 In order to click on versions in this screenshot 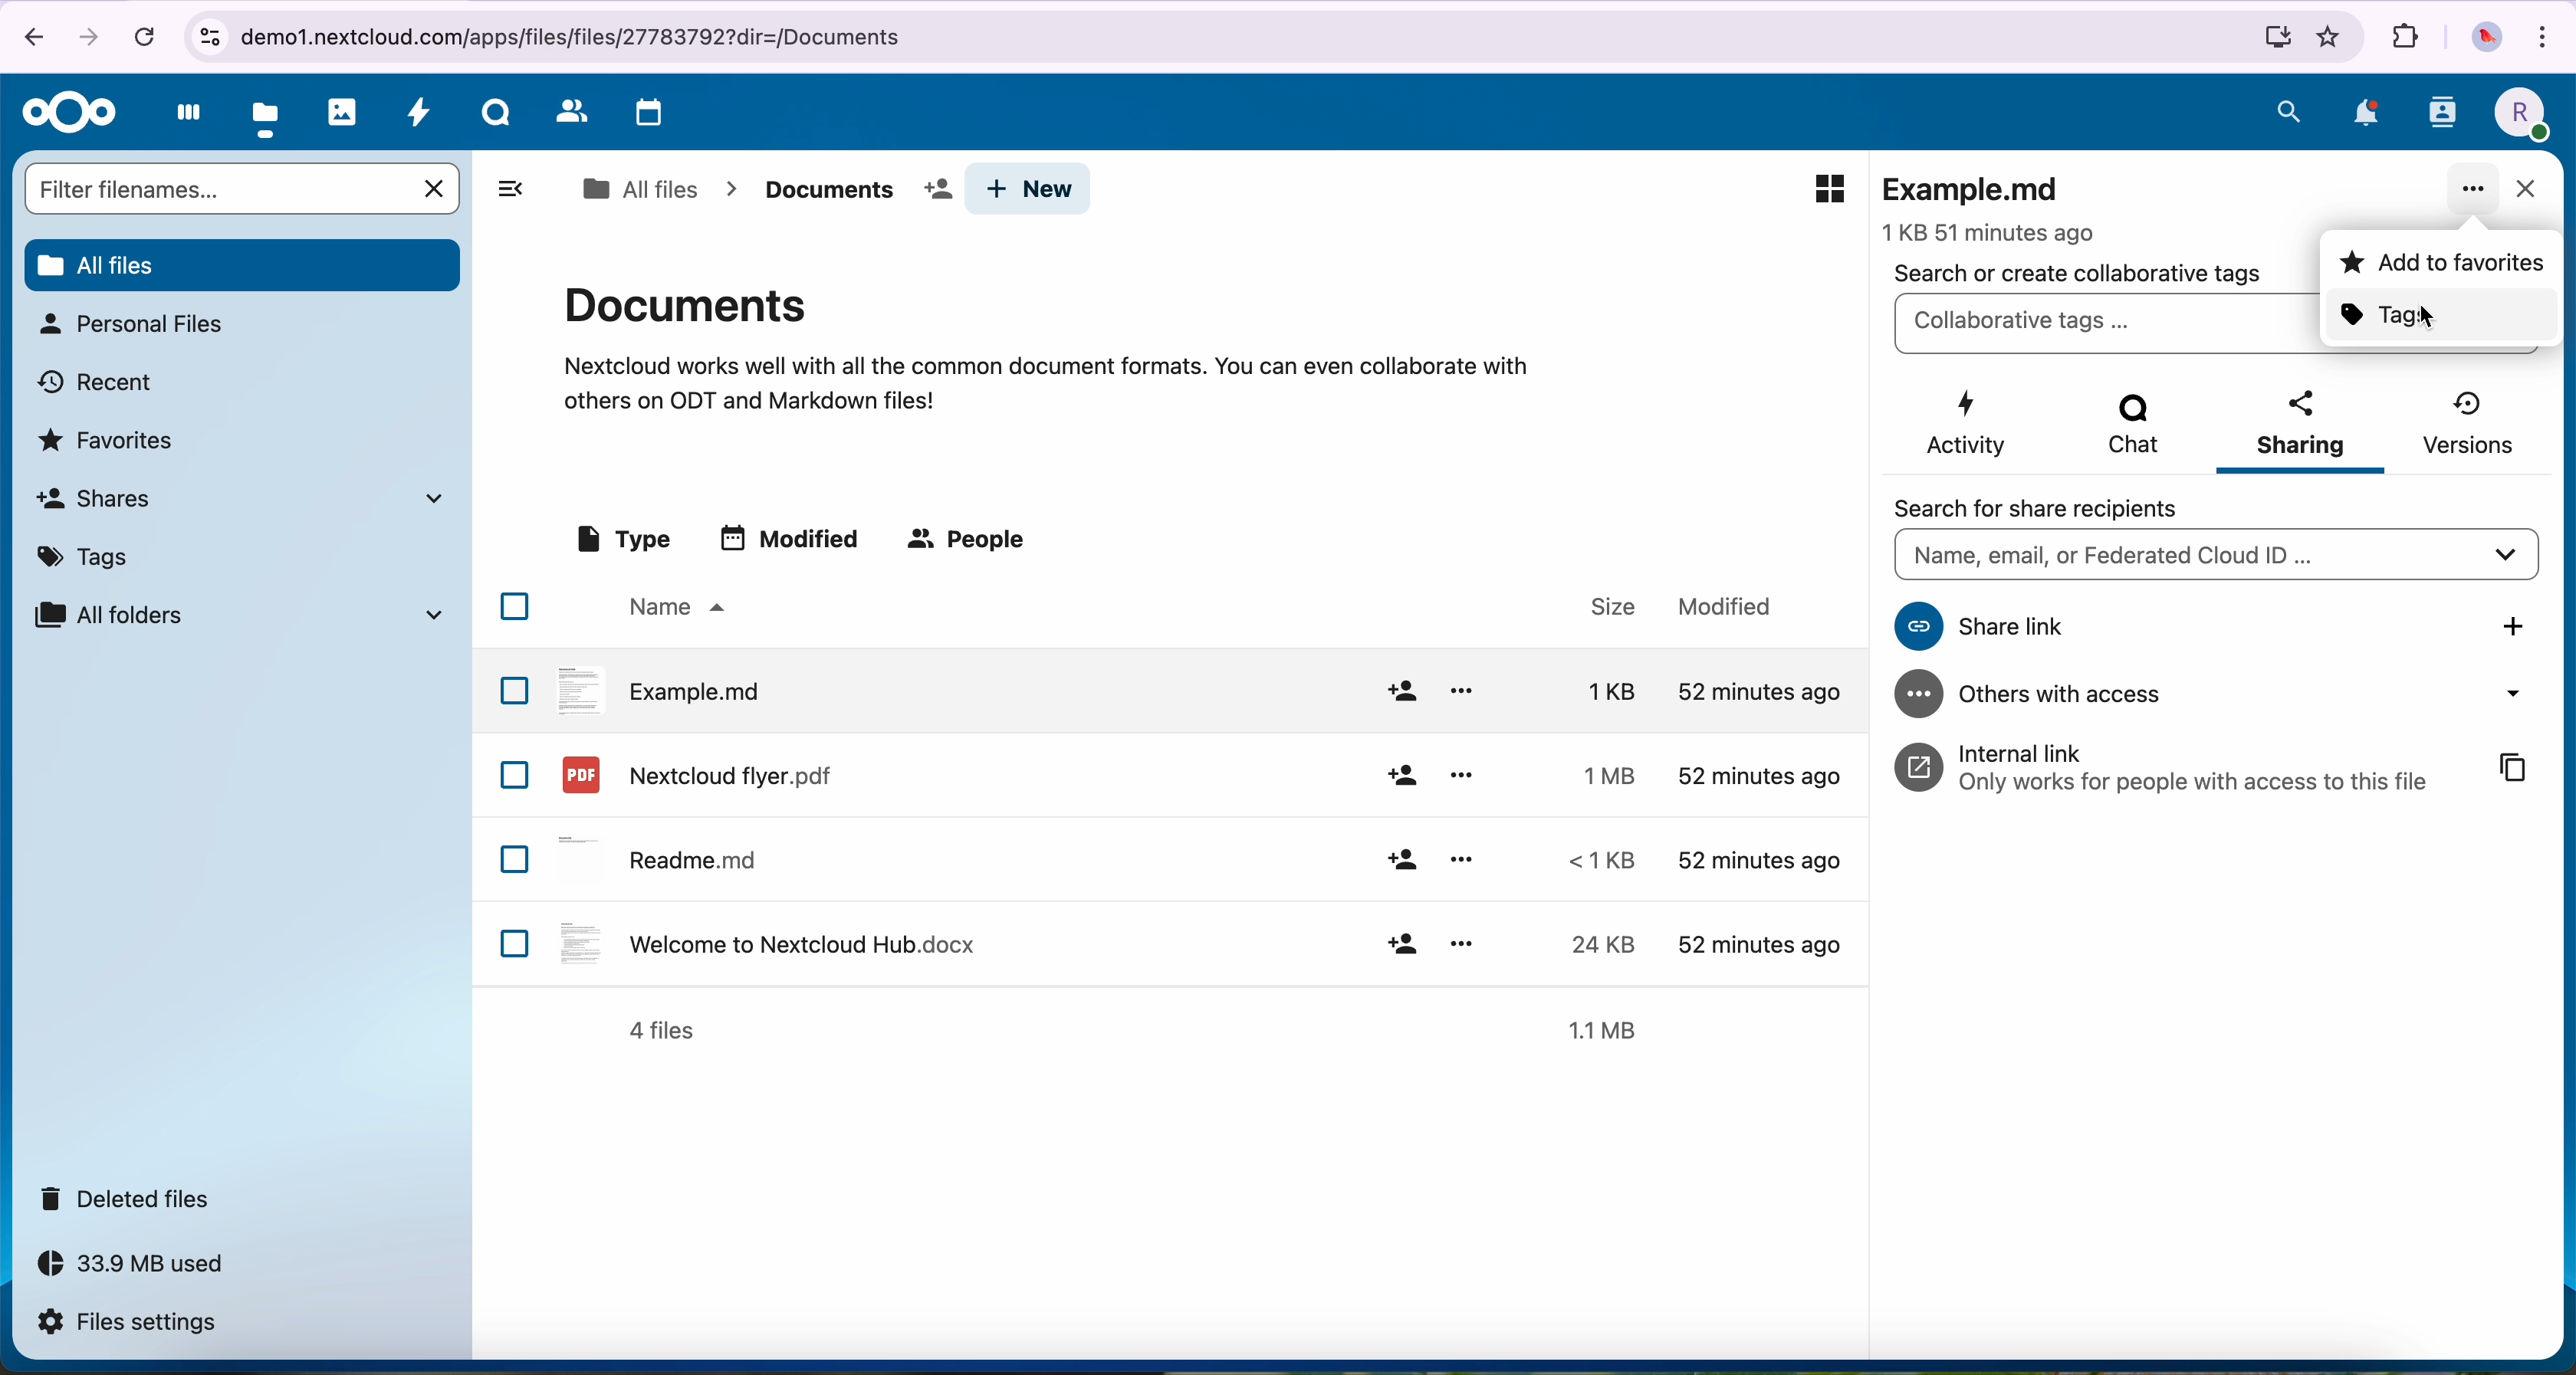, I will do `click(2466, 423)`.